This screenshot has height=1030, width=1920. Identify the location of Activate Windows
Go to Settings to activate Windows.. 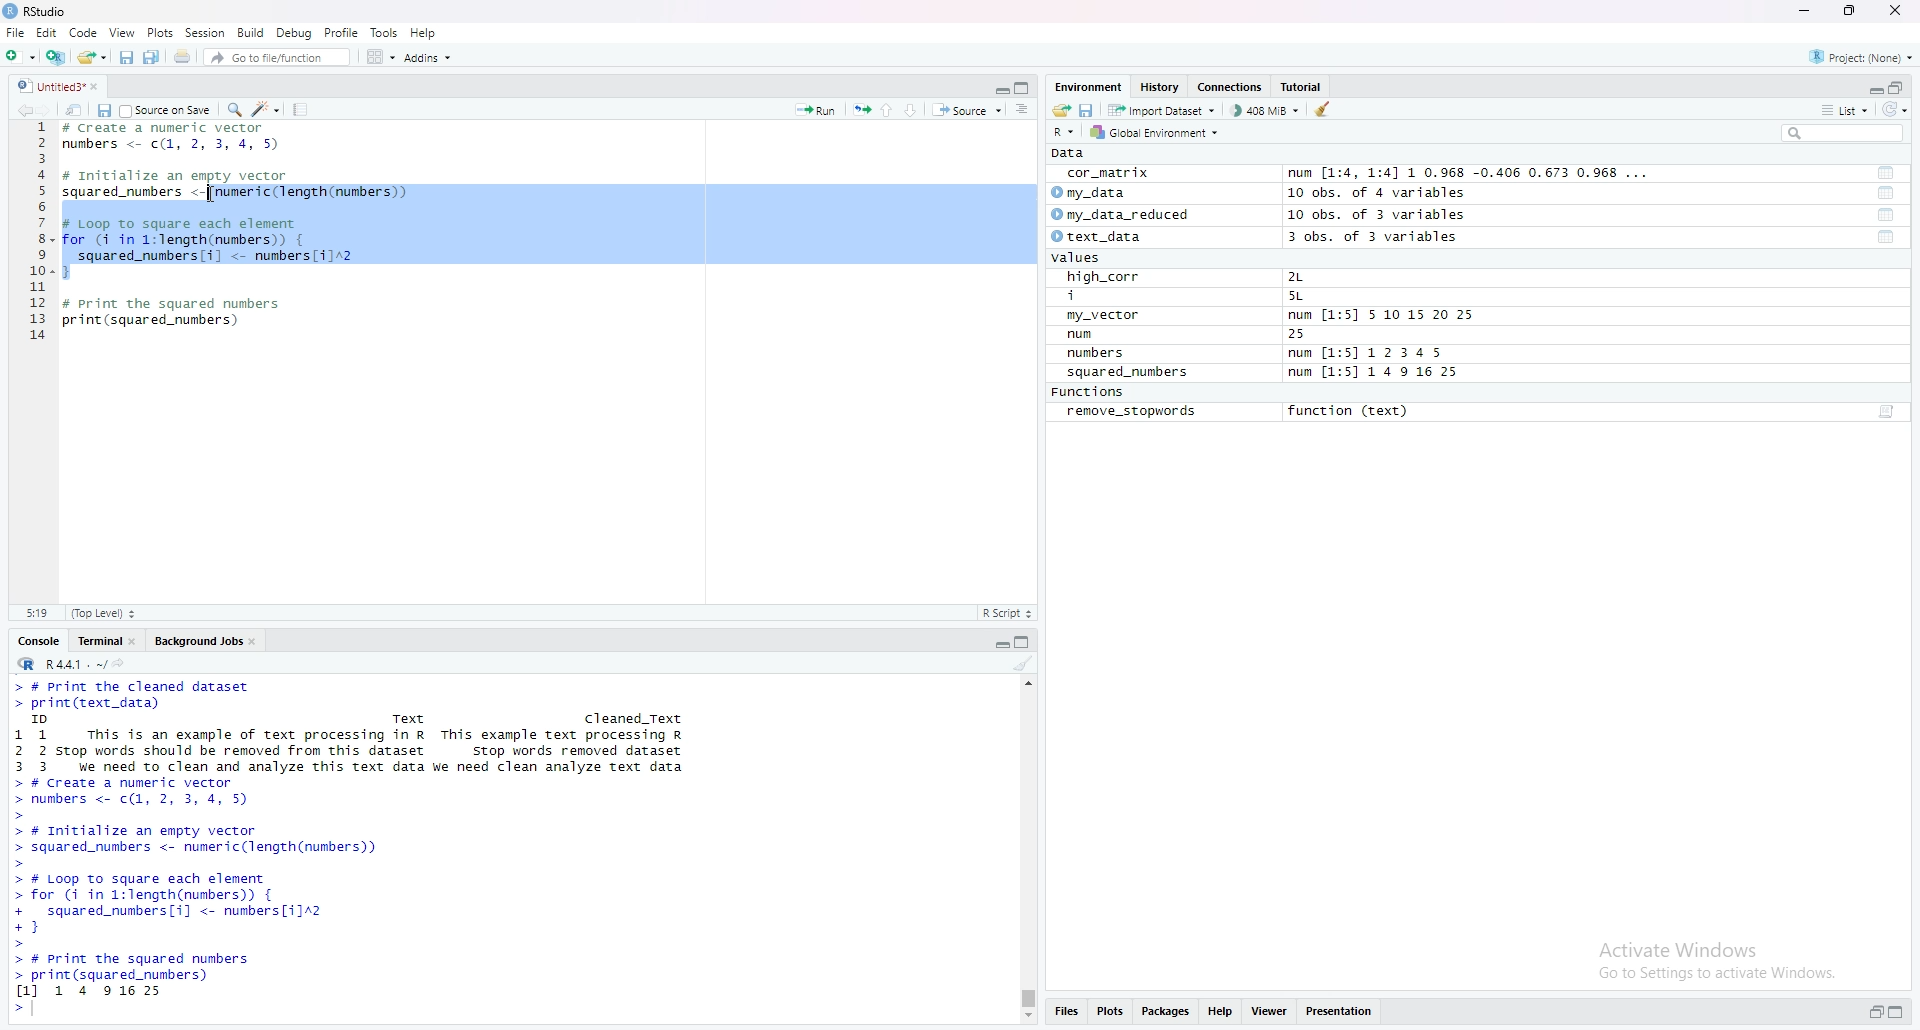
(1720, 957).